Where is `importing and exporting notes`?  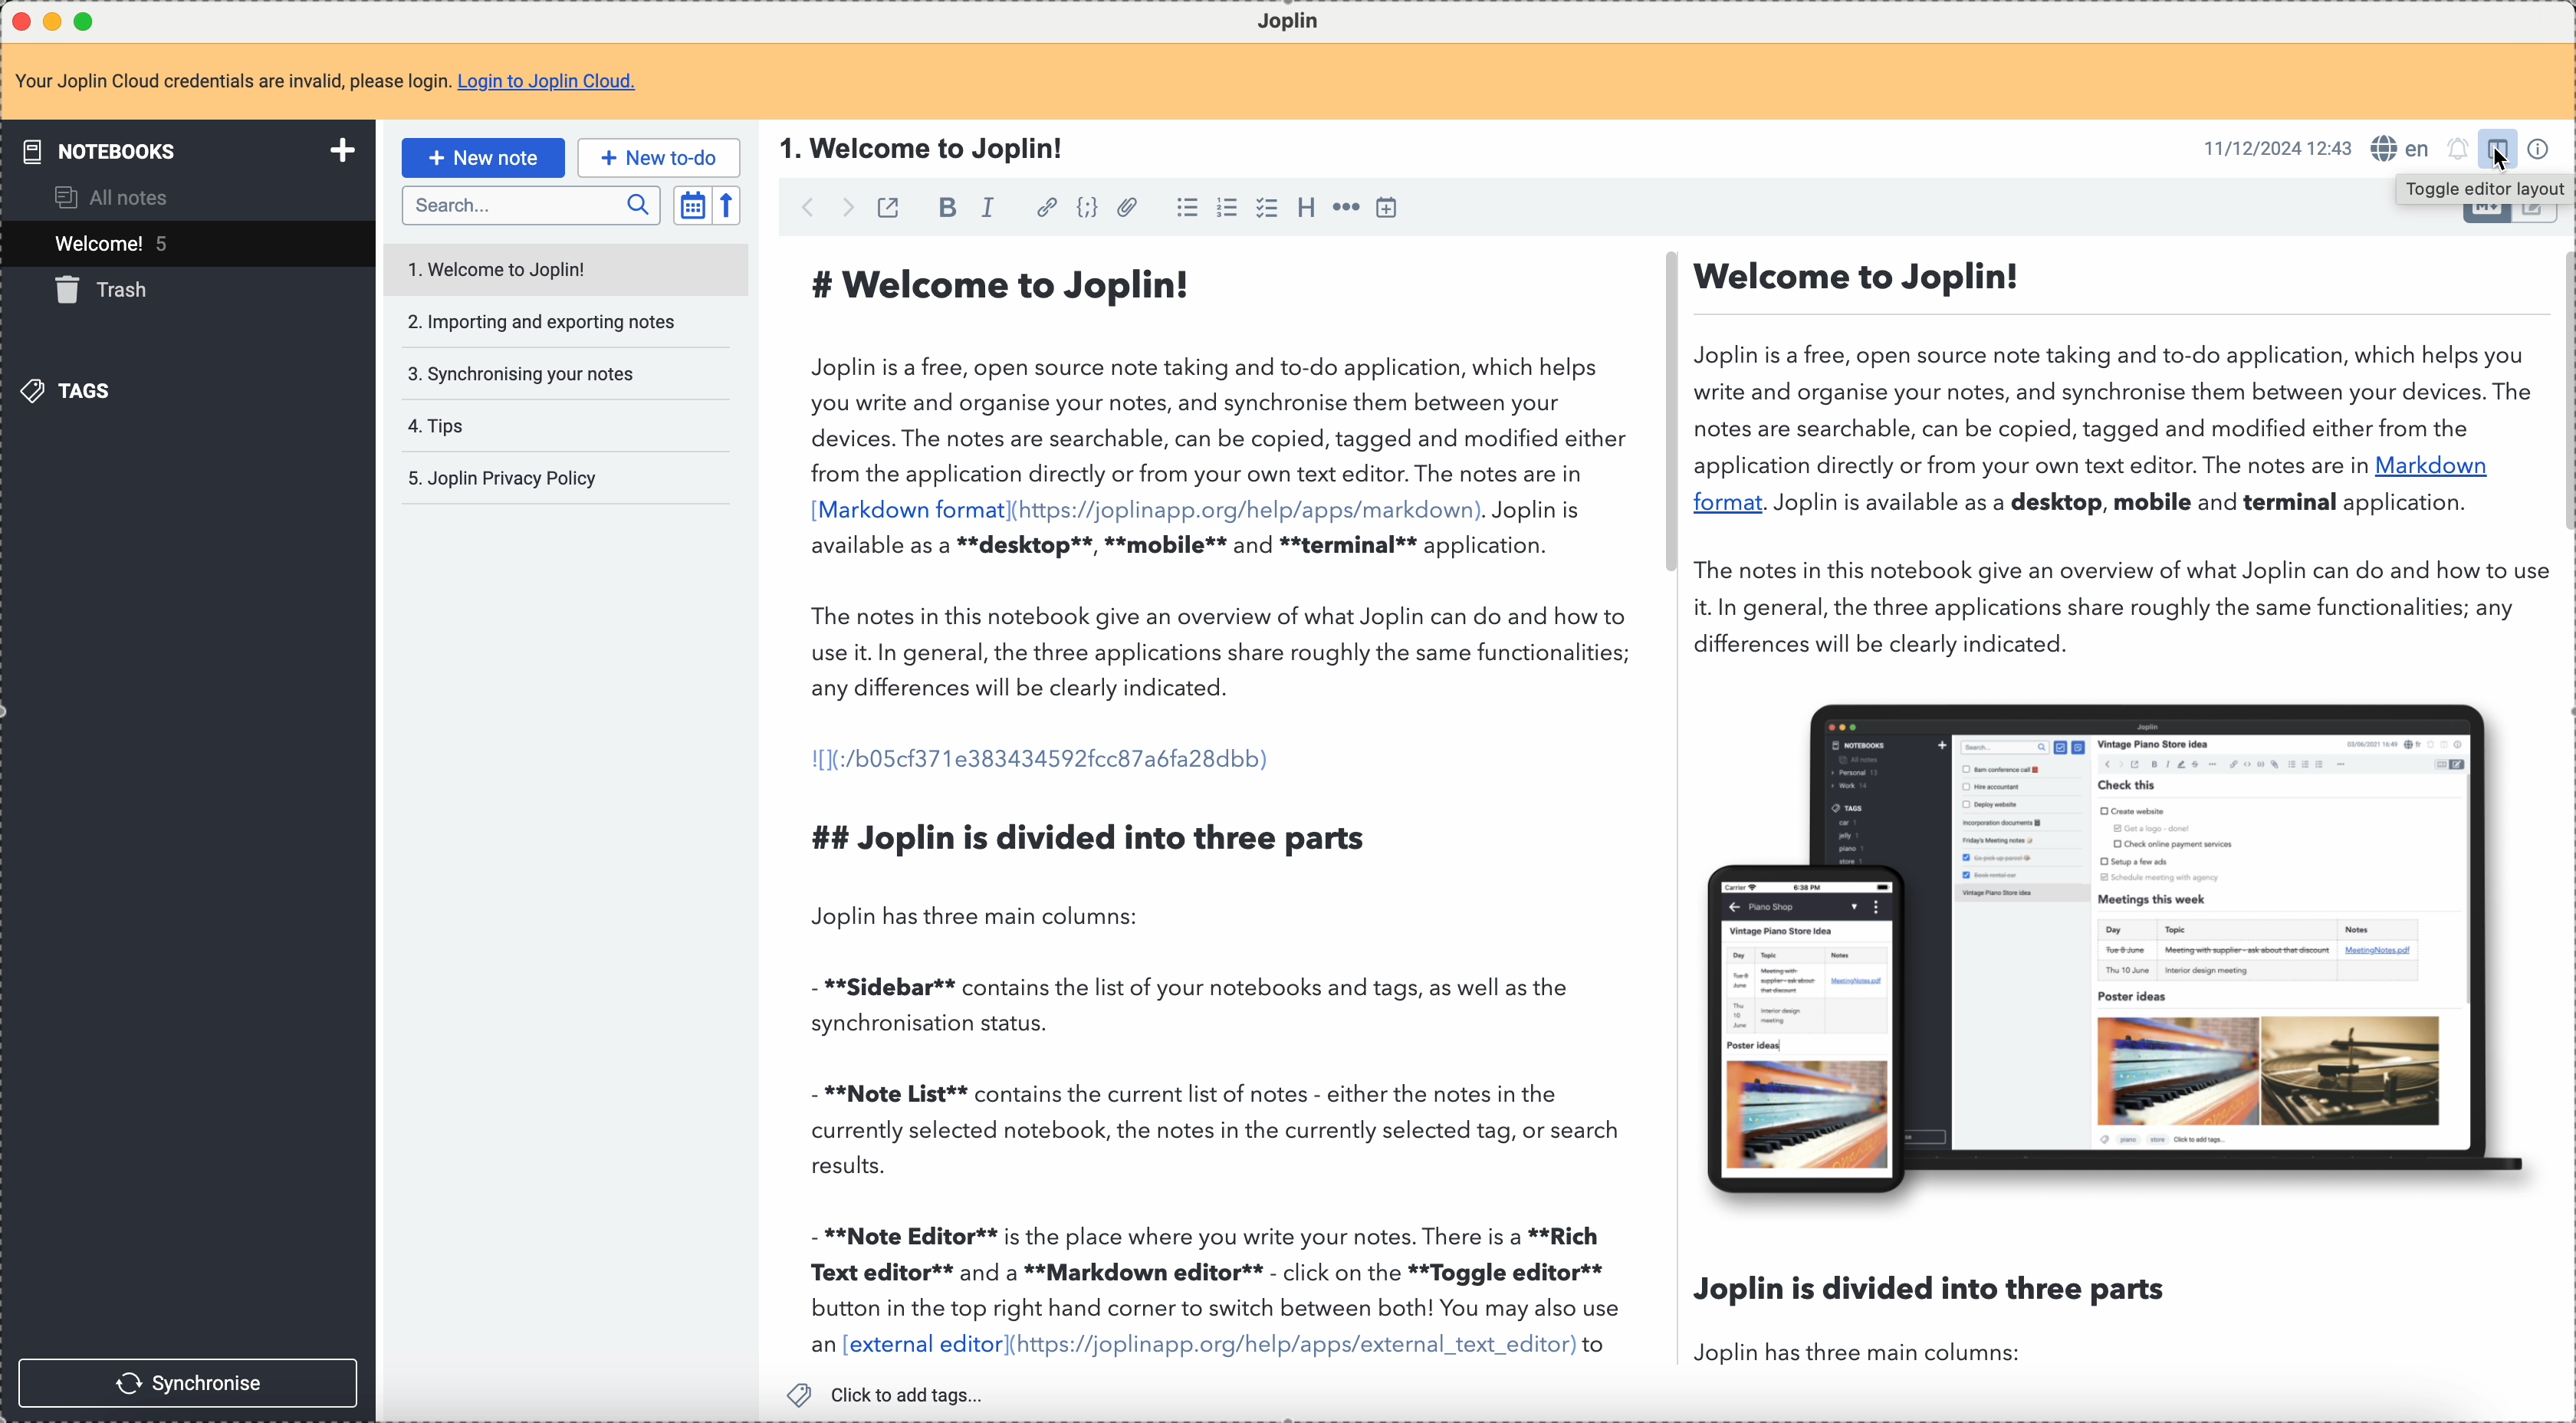
importing and exporting notes is located at coordinates (539, 322).